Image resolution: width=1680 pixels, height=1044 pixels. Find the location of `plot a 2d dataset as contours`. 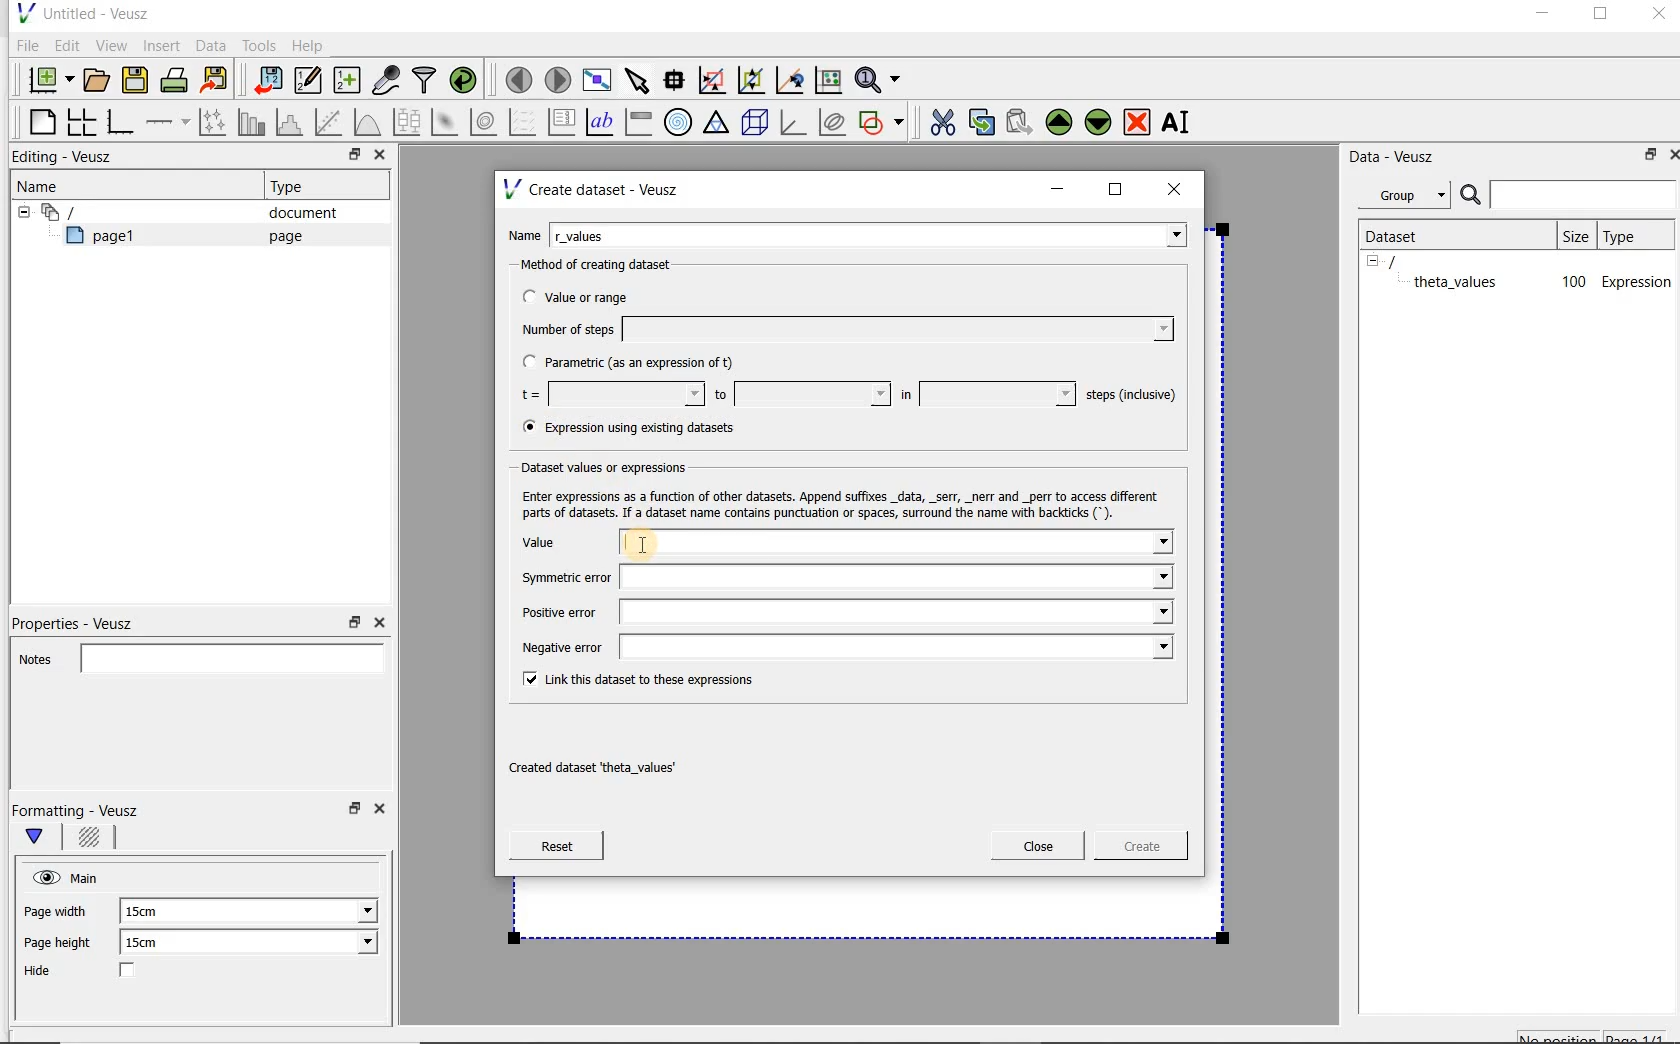

plot a 2d dataset as contours is located at coordinates (485, 122).